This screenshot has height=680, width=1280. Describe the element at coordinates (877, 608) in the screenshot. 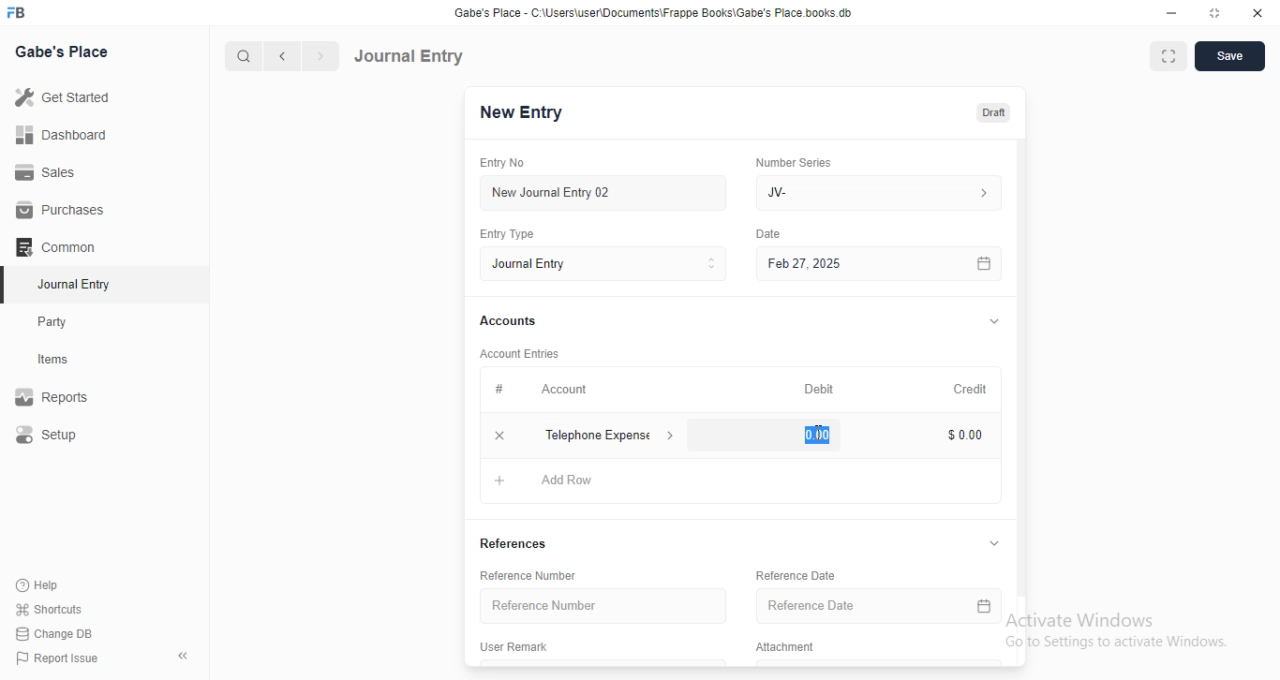

I see `Reference Date.` at that location.